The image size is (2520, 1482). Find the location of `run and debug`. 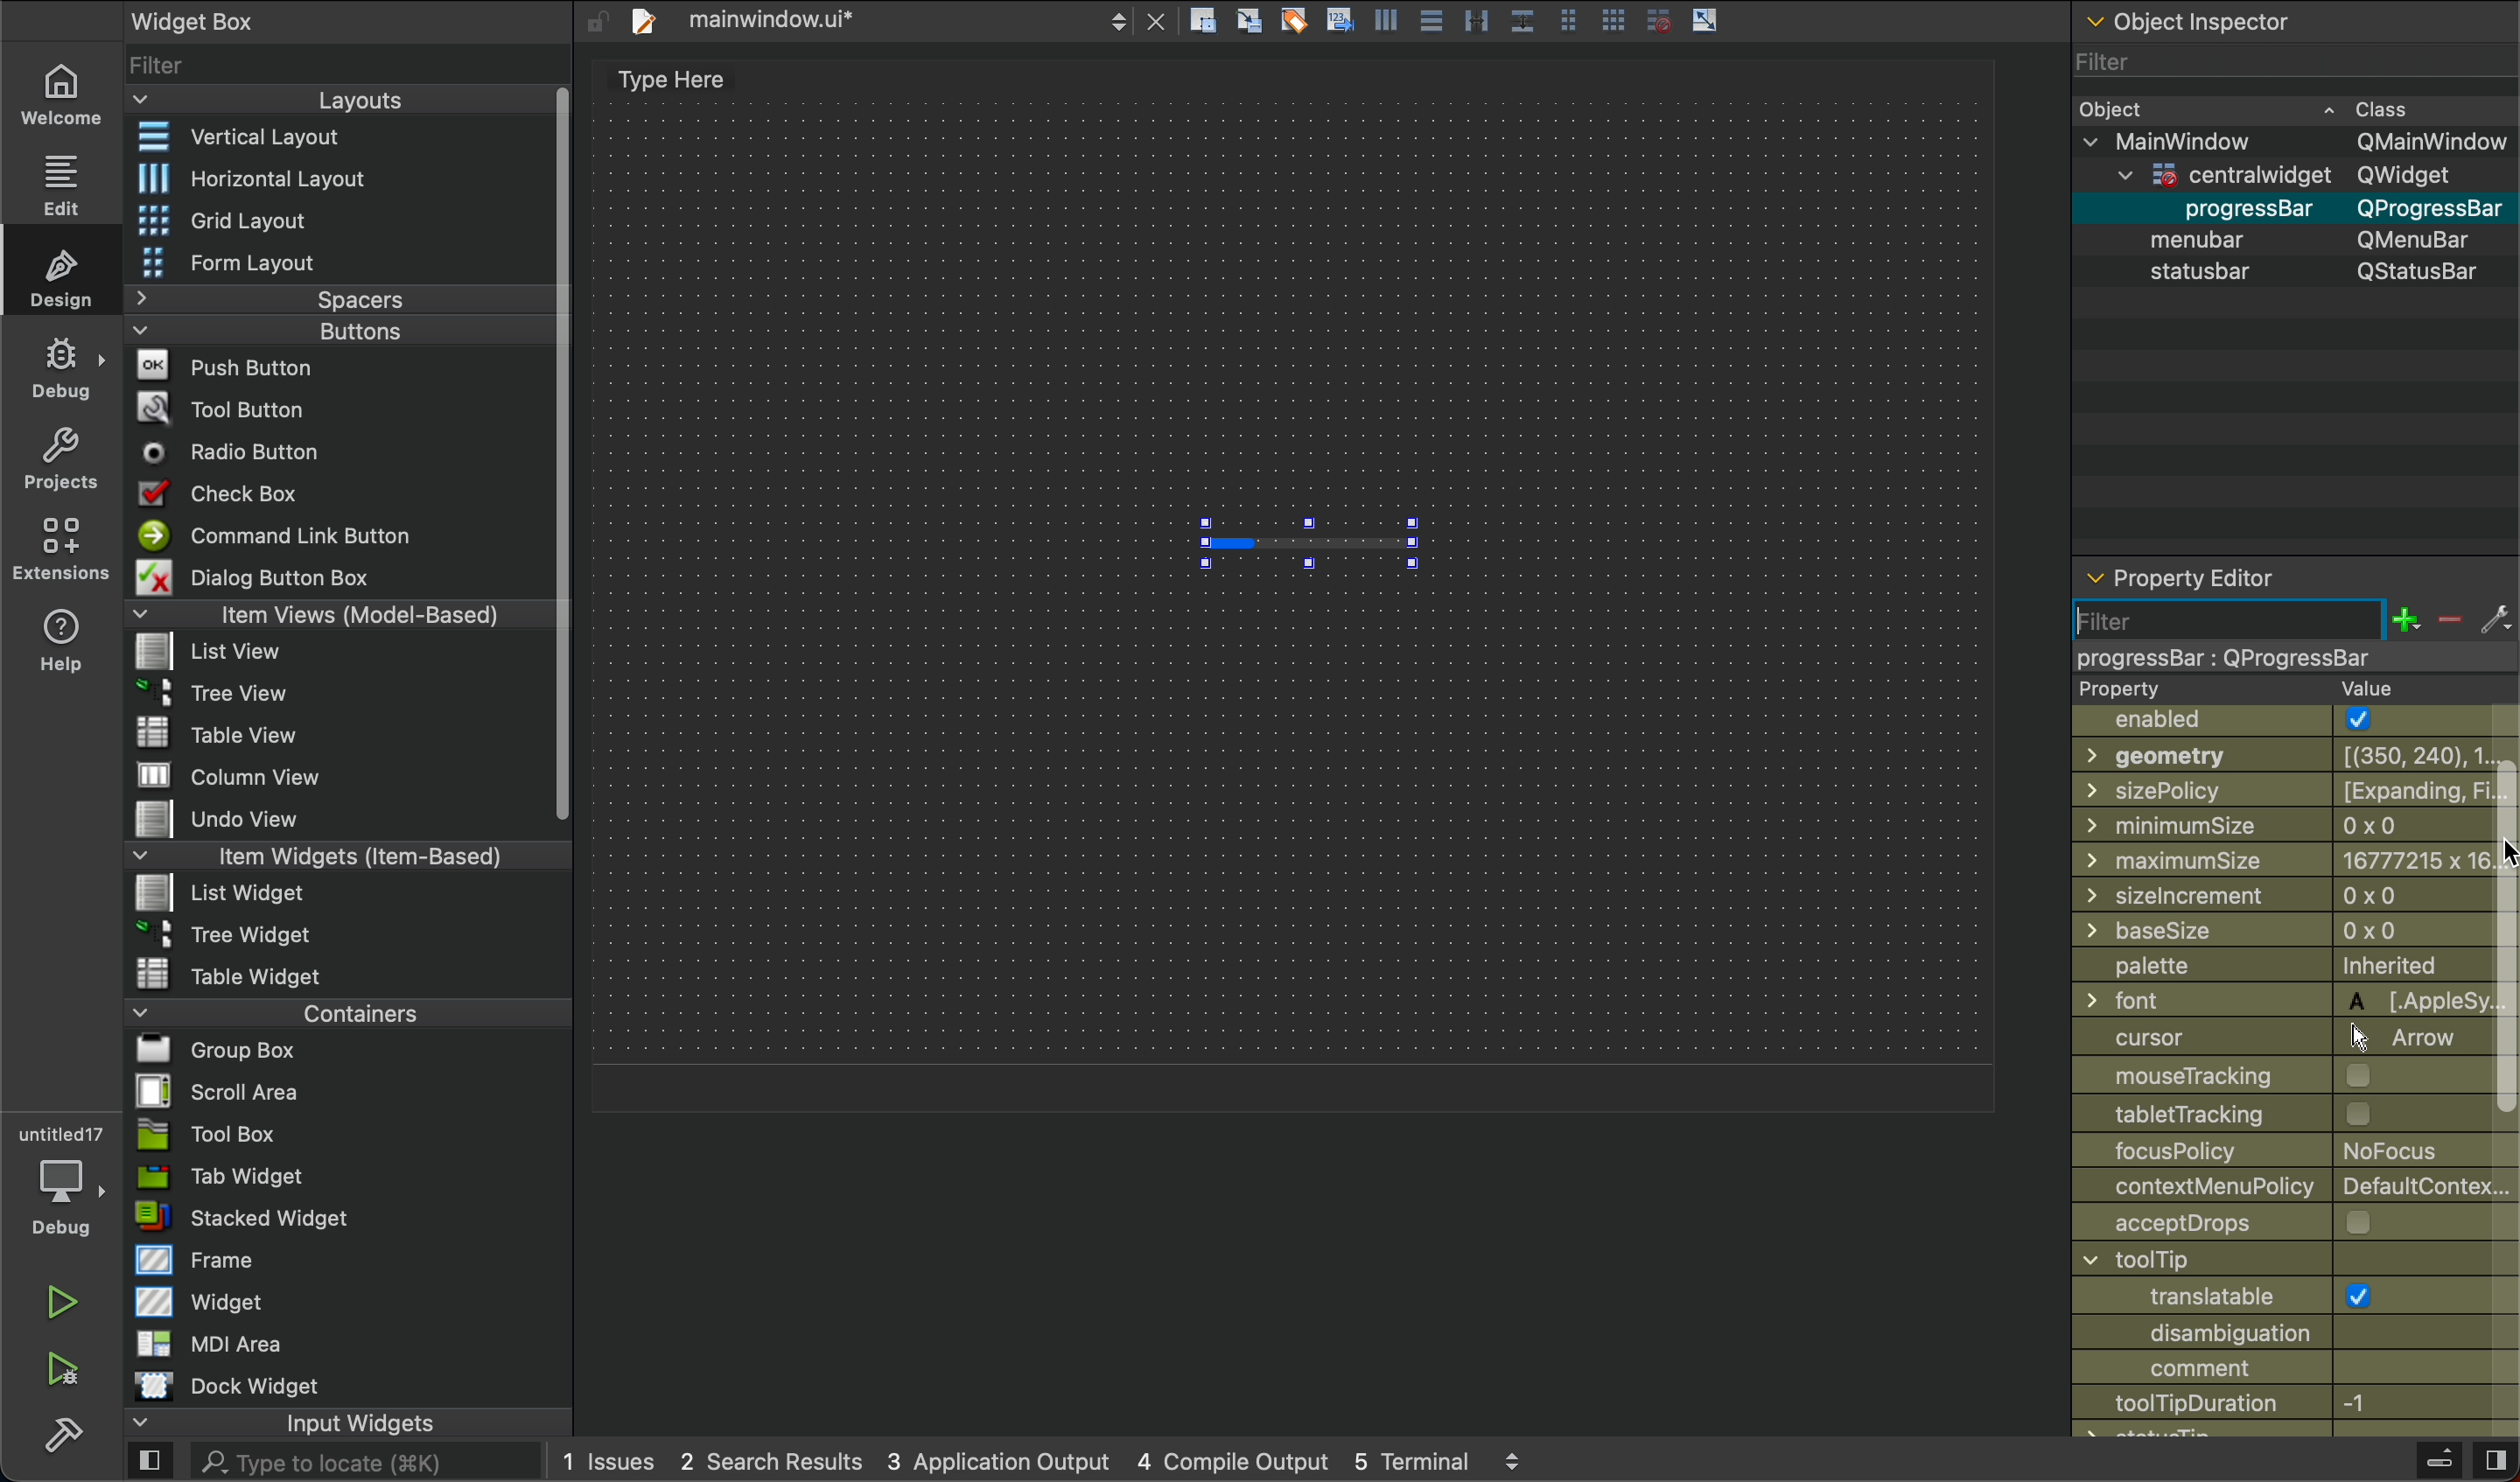

run and debug is located at coordinates (65, 1369).